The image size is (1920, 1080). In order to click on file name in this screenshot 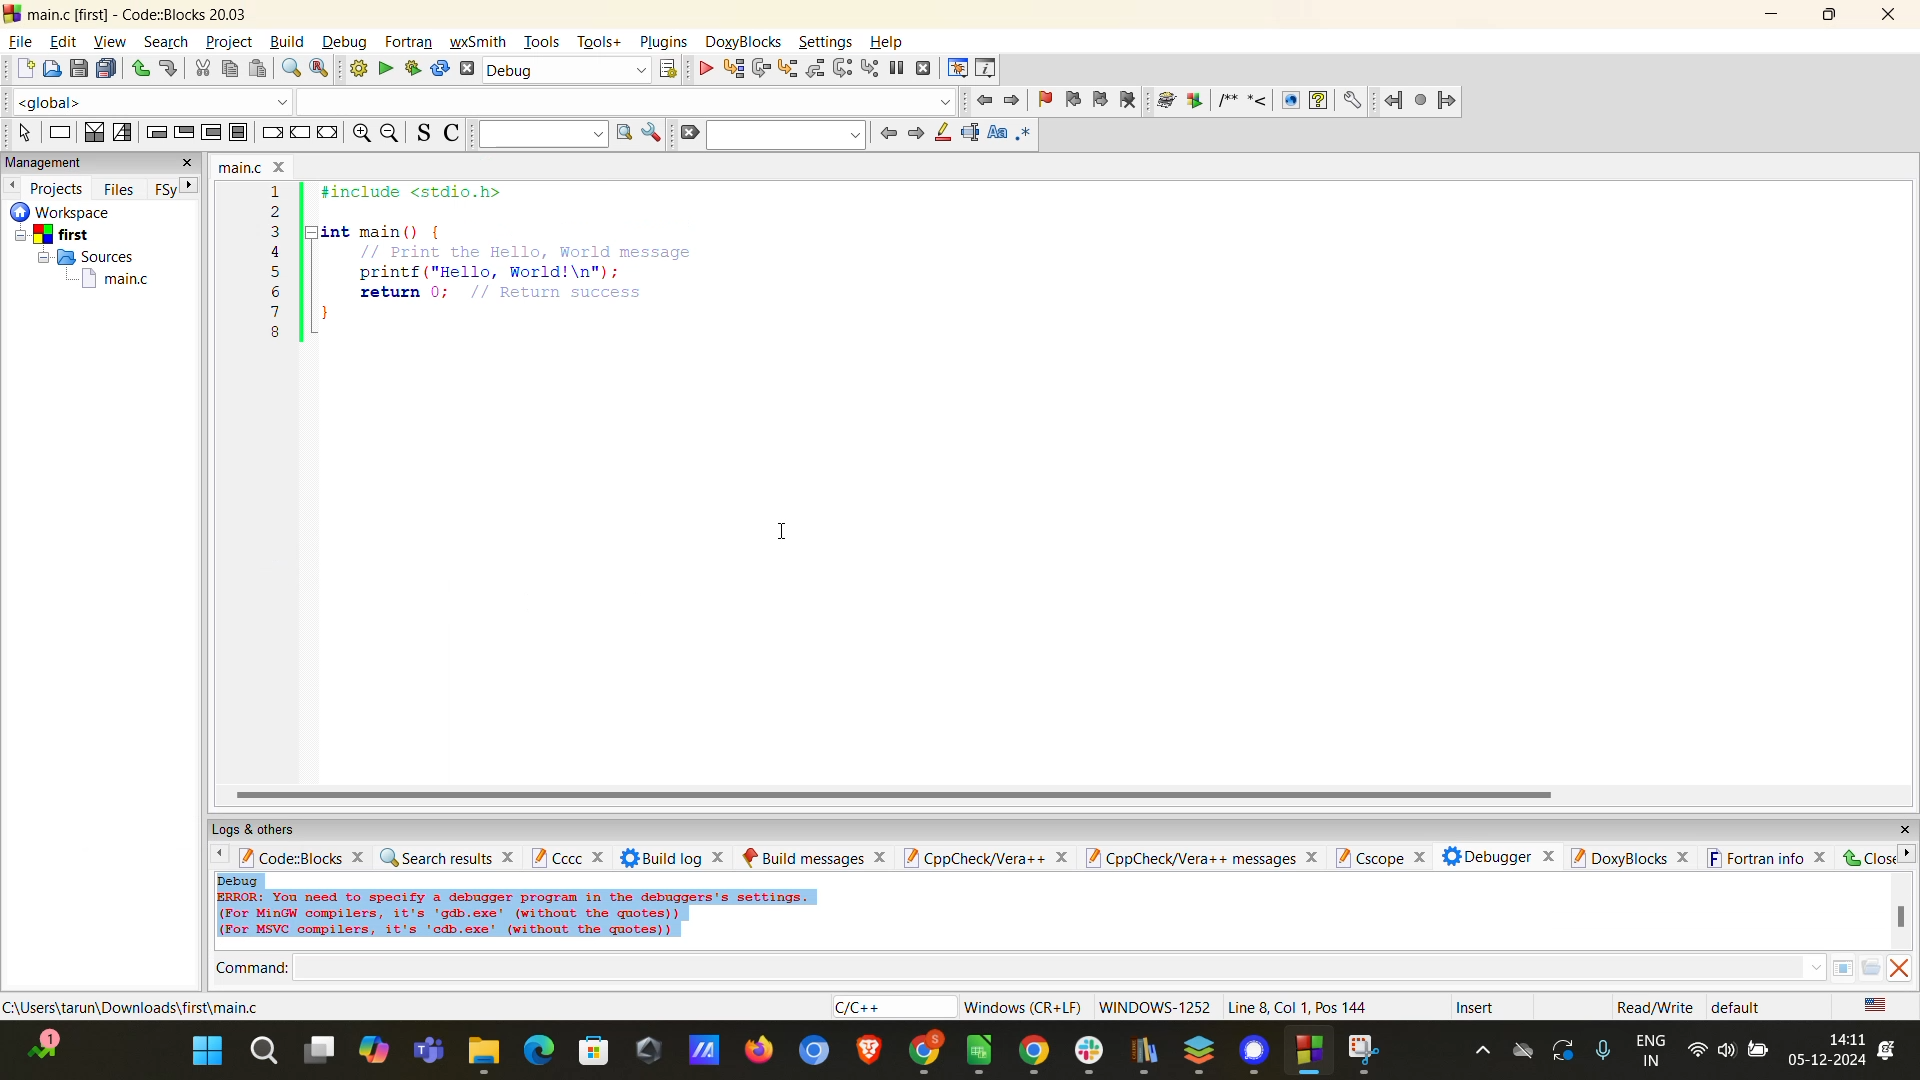, I will do `click(266, 168)`.